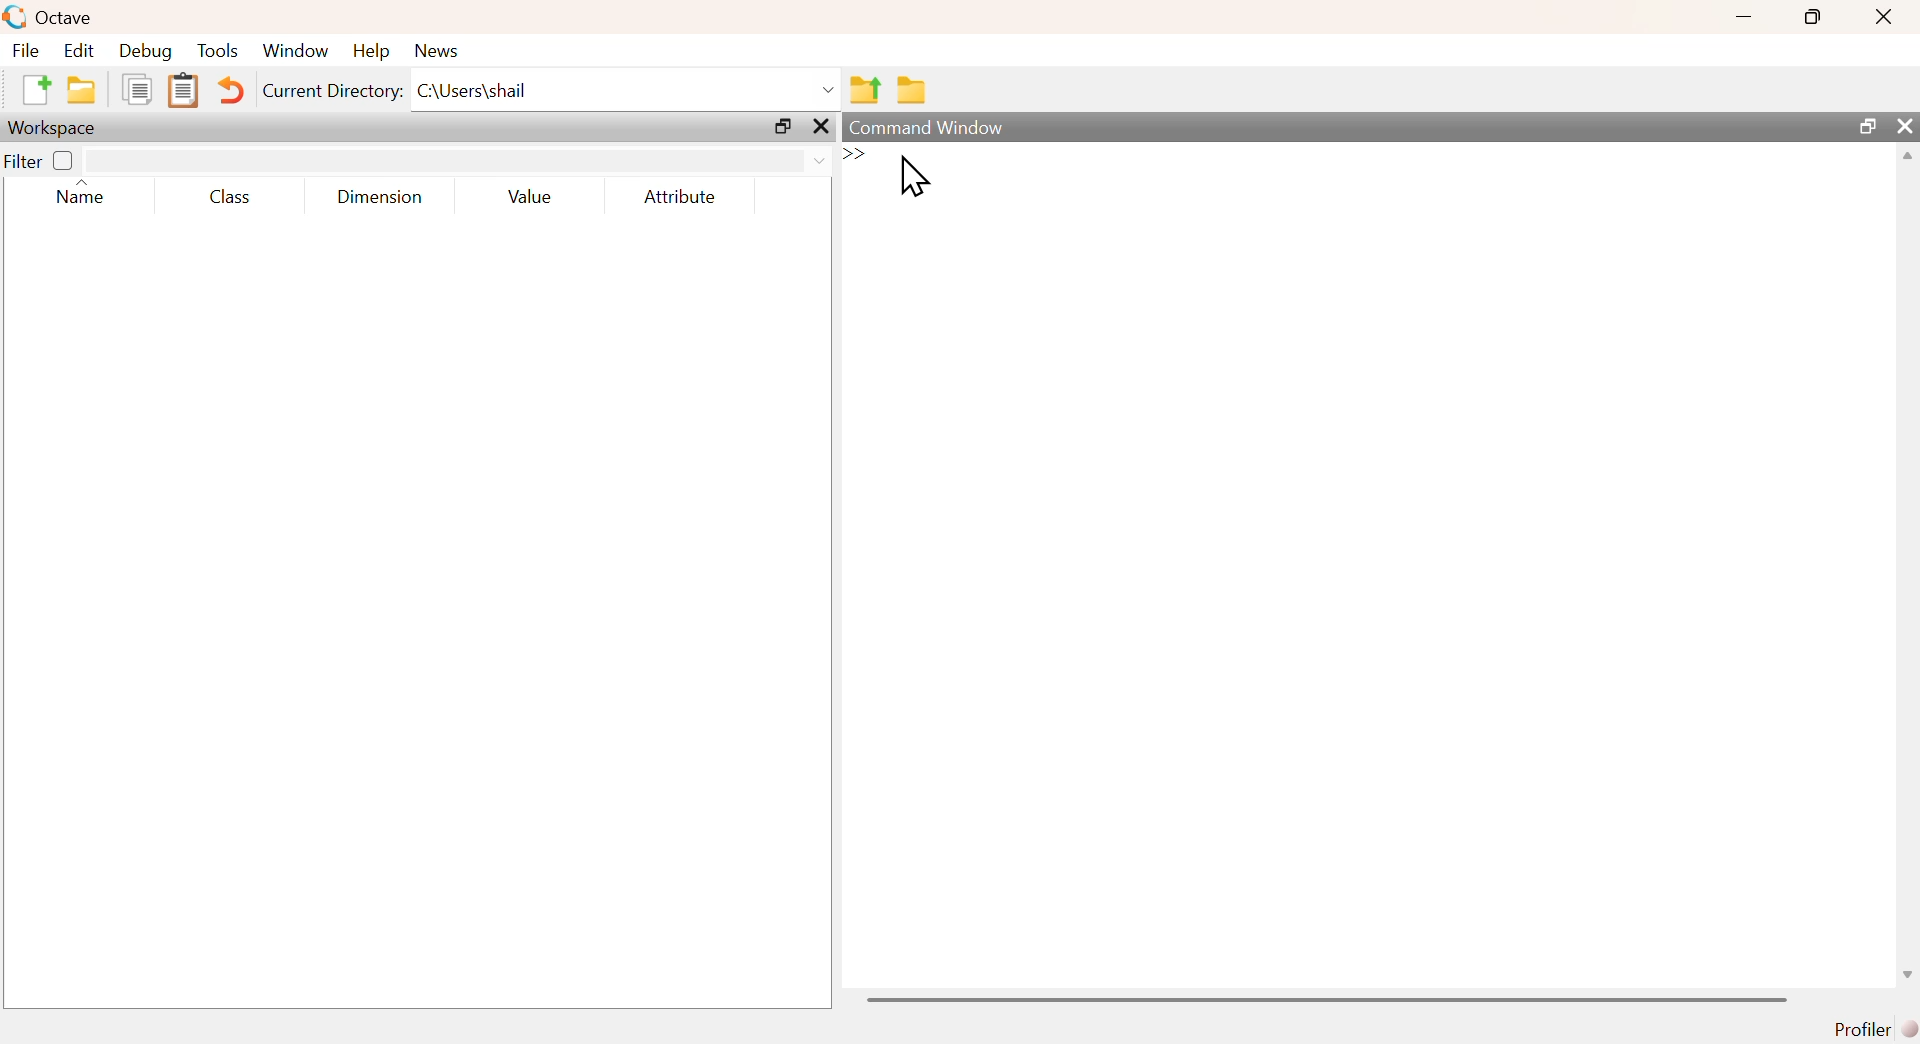  What do you see at coordinates (183, 92) in the screenshot?
I see `paste` at bounding box center [183, 92].